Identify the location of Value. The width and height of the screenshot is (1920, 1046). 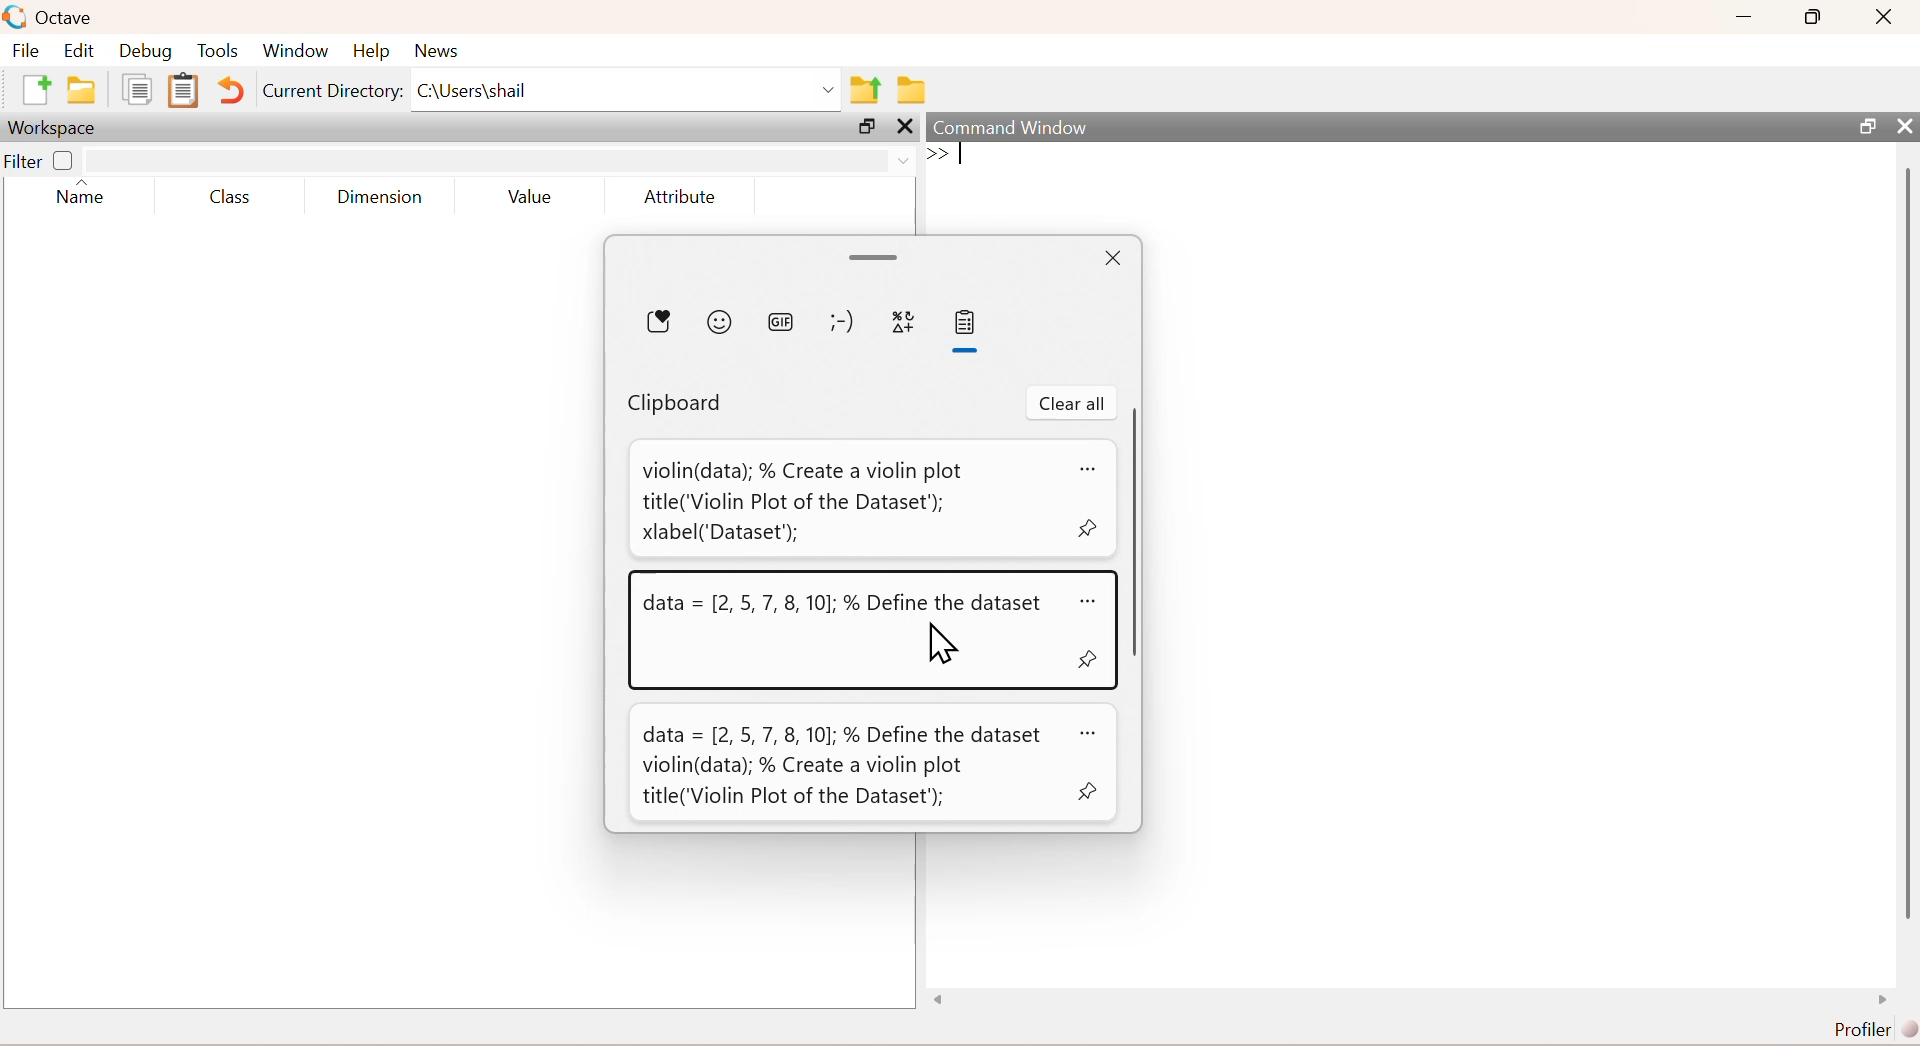
(531, 196).